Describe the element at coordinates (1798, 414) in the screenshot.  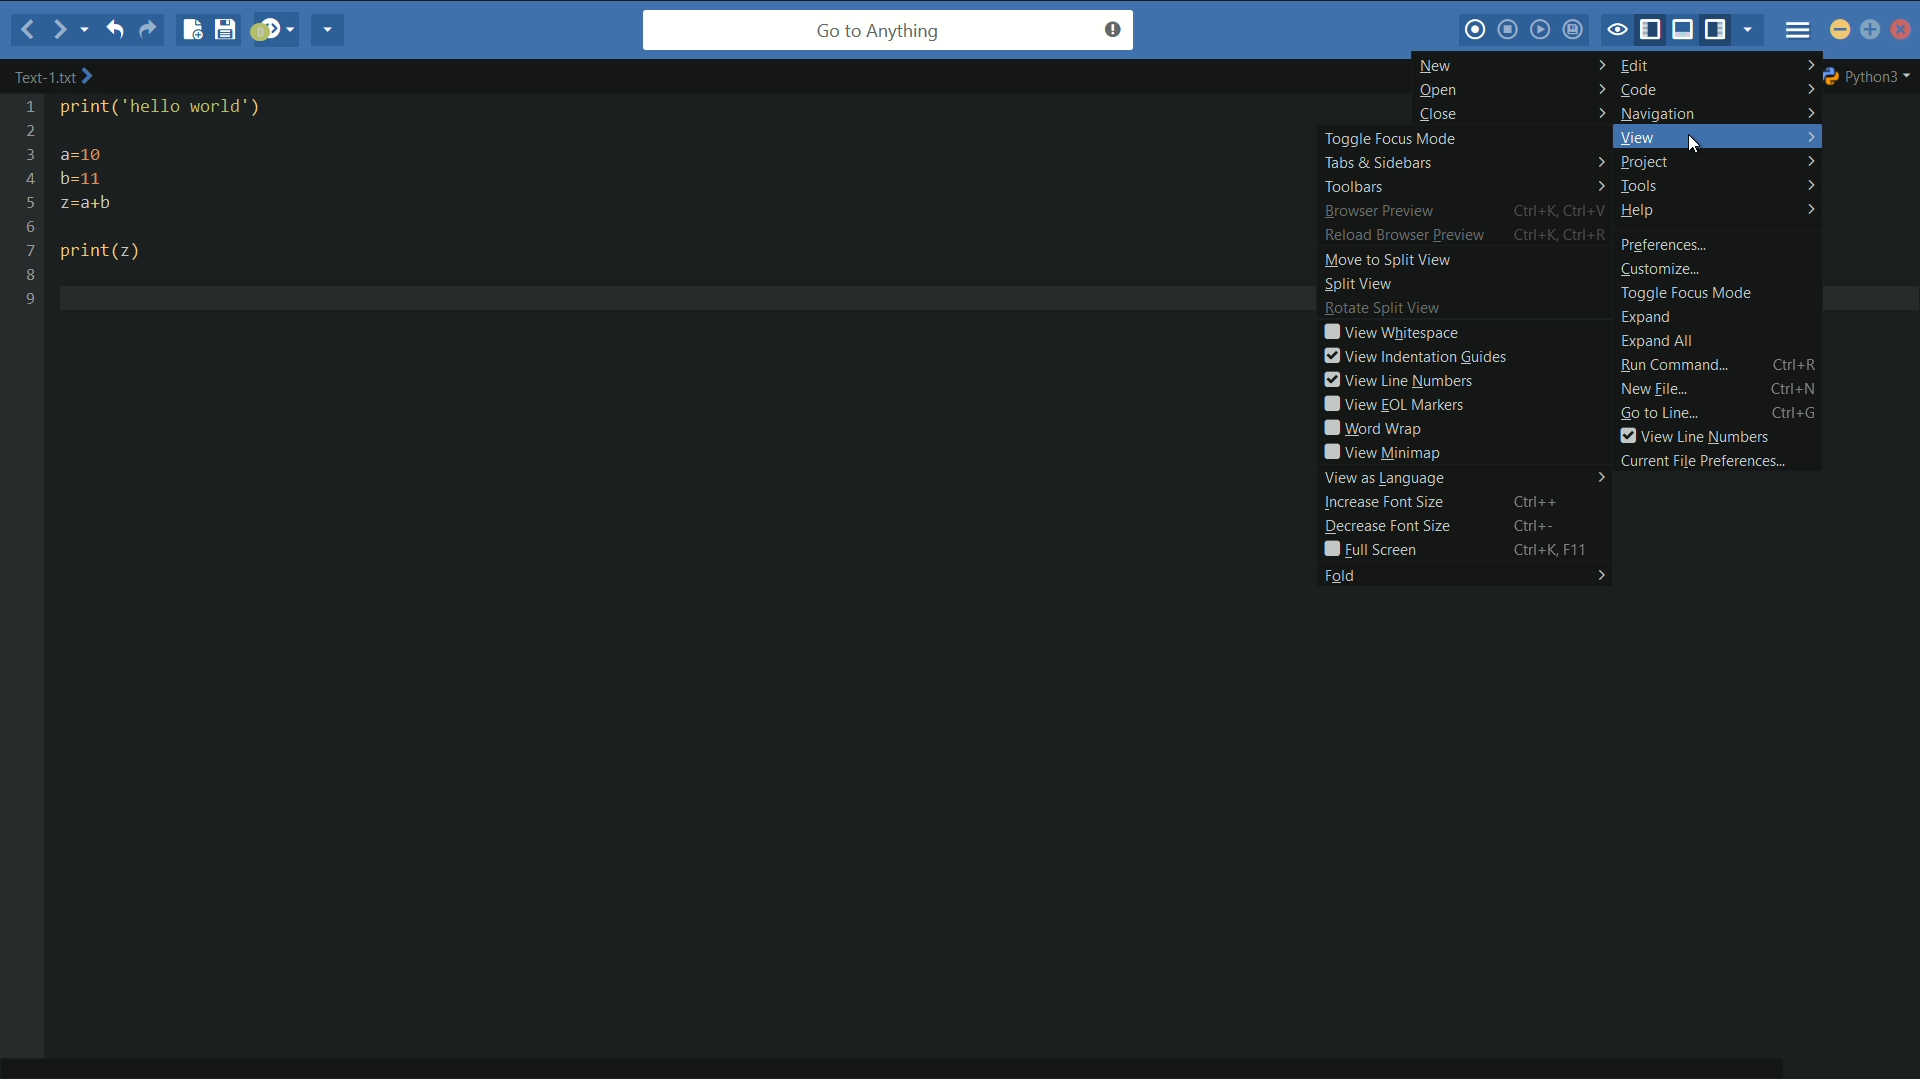
I see `ctrl+G` at that location.